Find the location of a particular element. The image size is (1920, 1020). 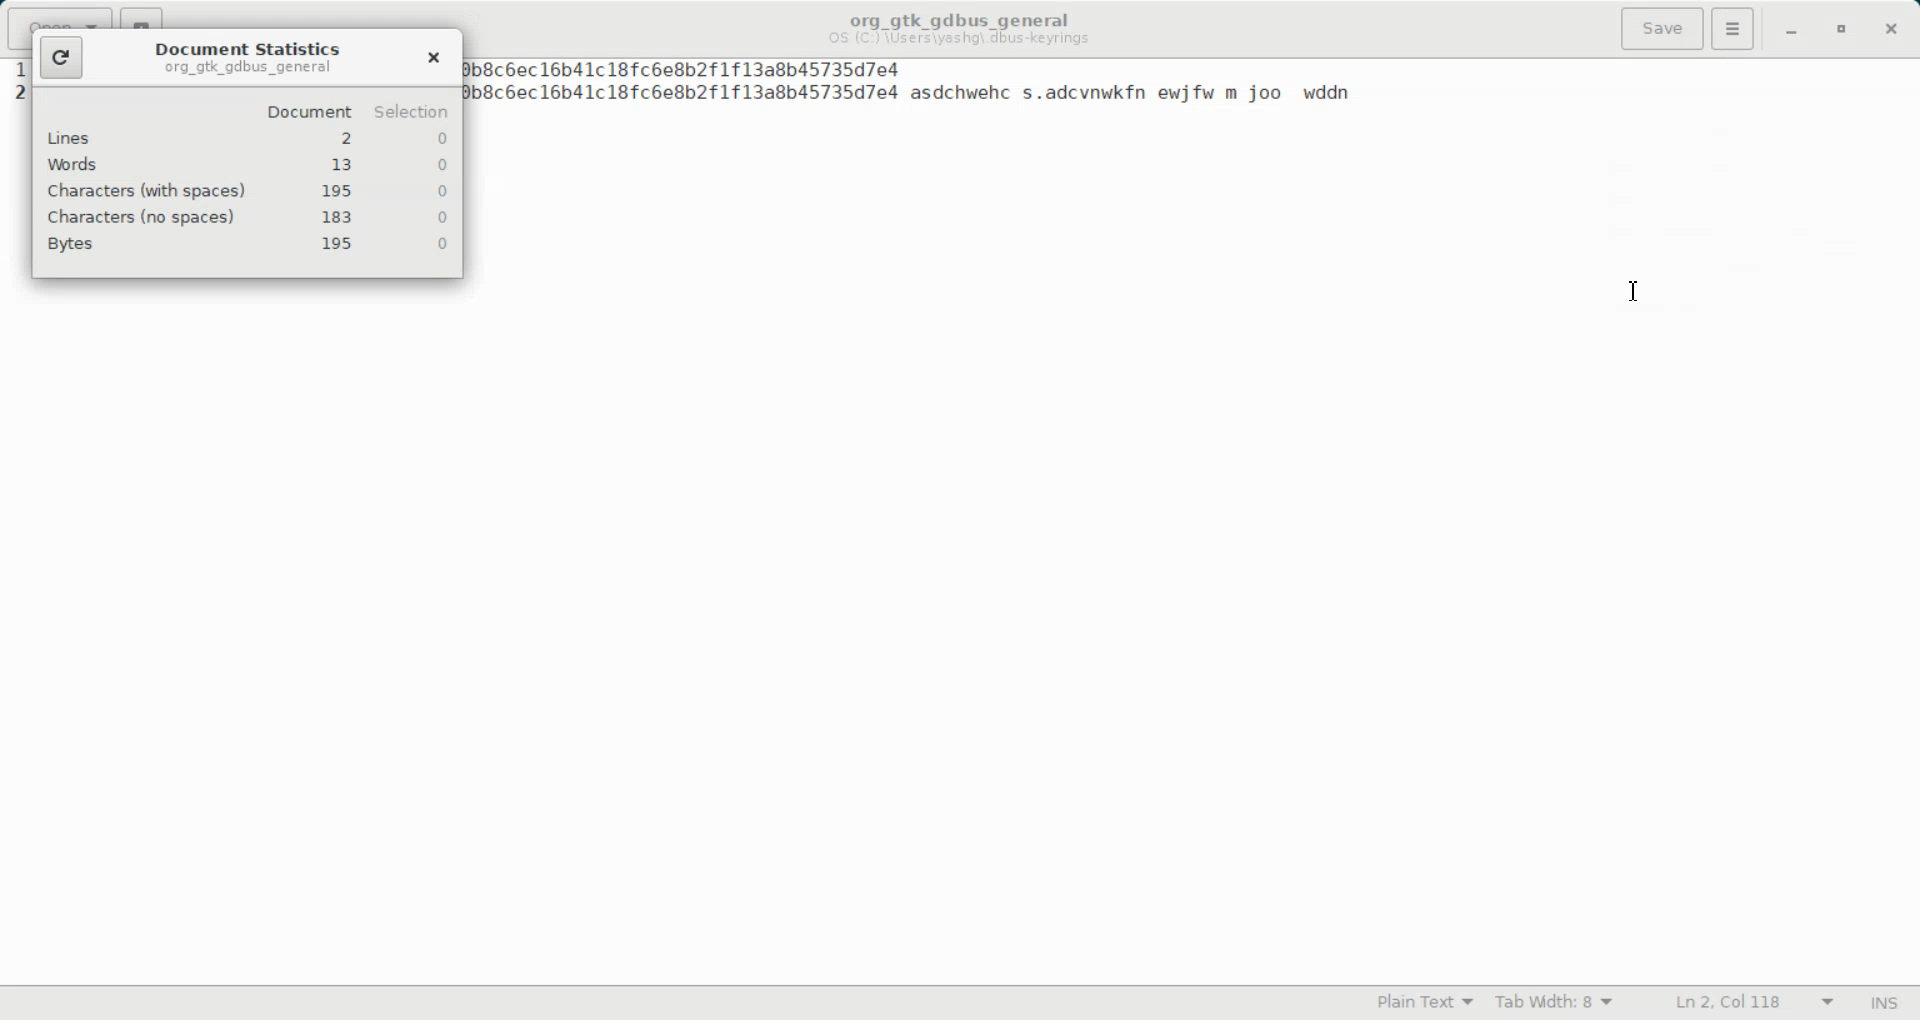

0 is located at coordinates (444, 190).